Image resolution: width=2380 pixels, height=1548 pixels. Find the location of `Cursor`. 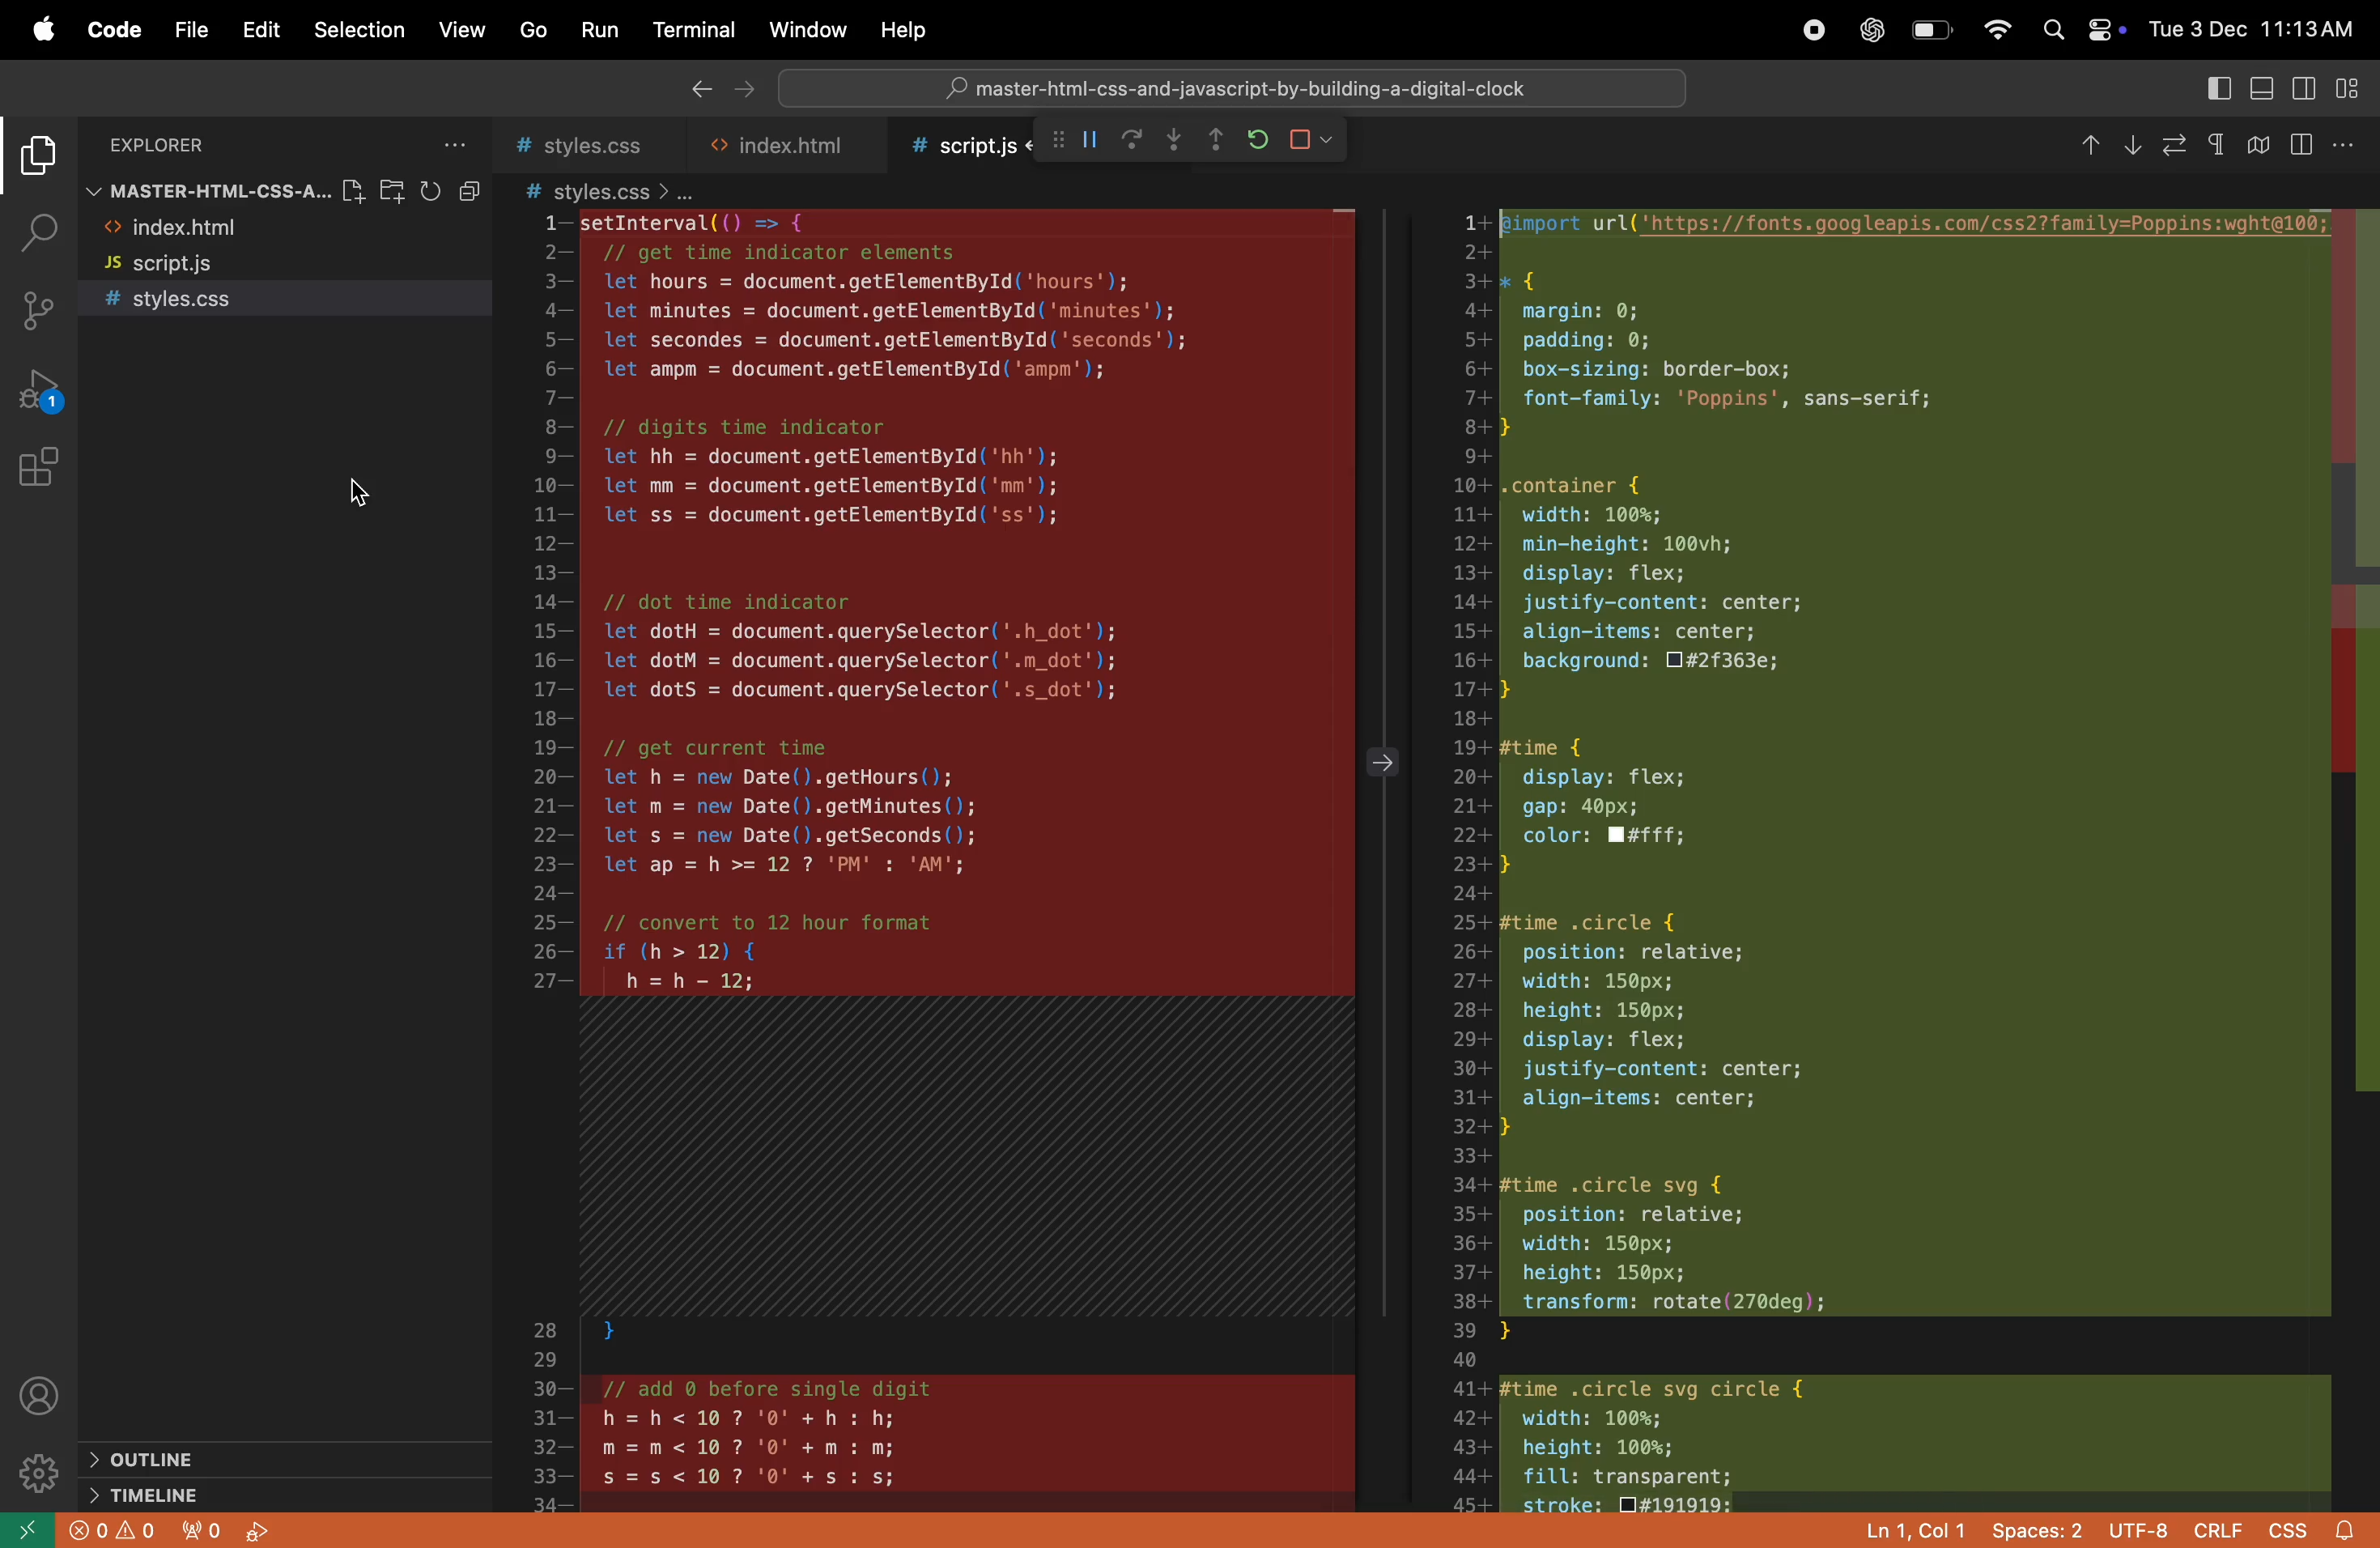

Cursor is located at coordinates (352, 496).